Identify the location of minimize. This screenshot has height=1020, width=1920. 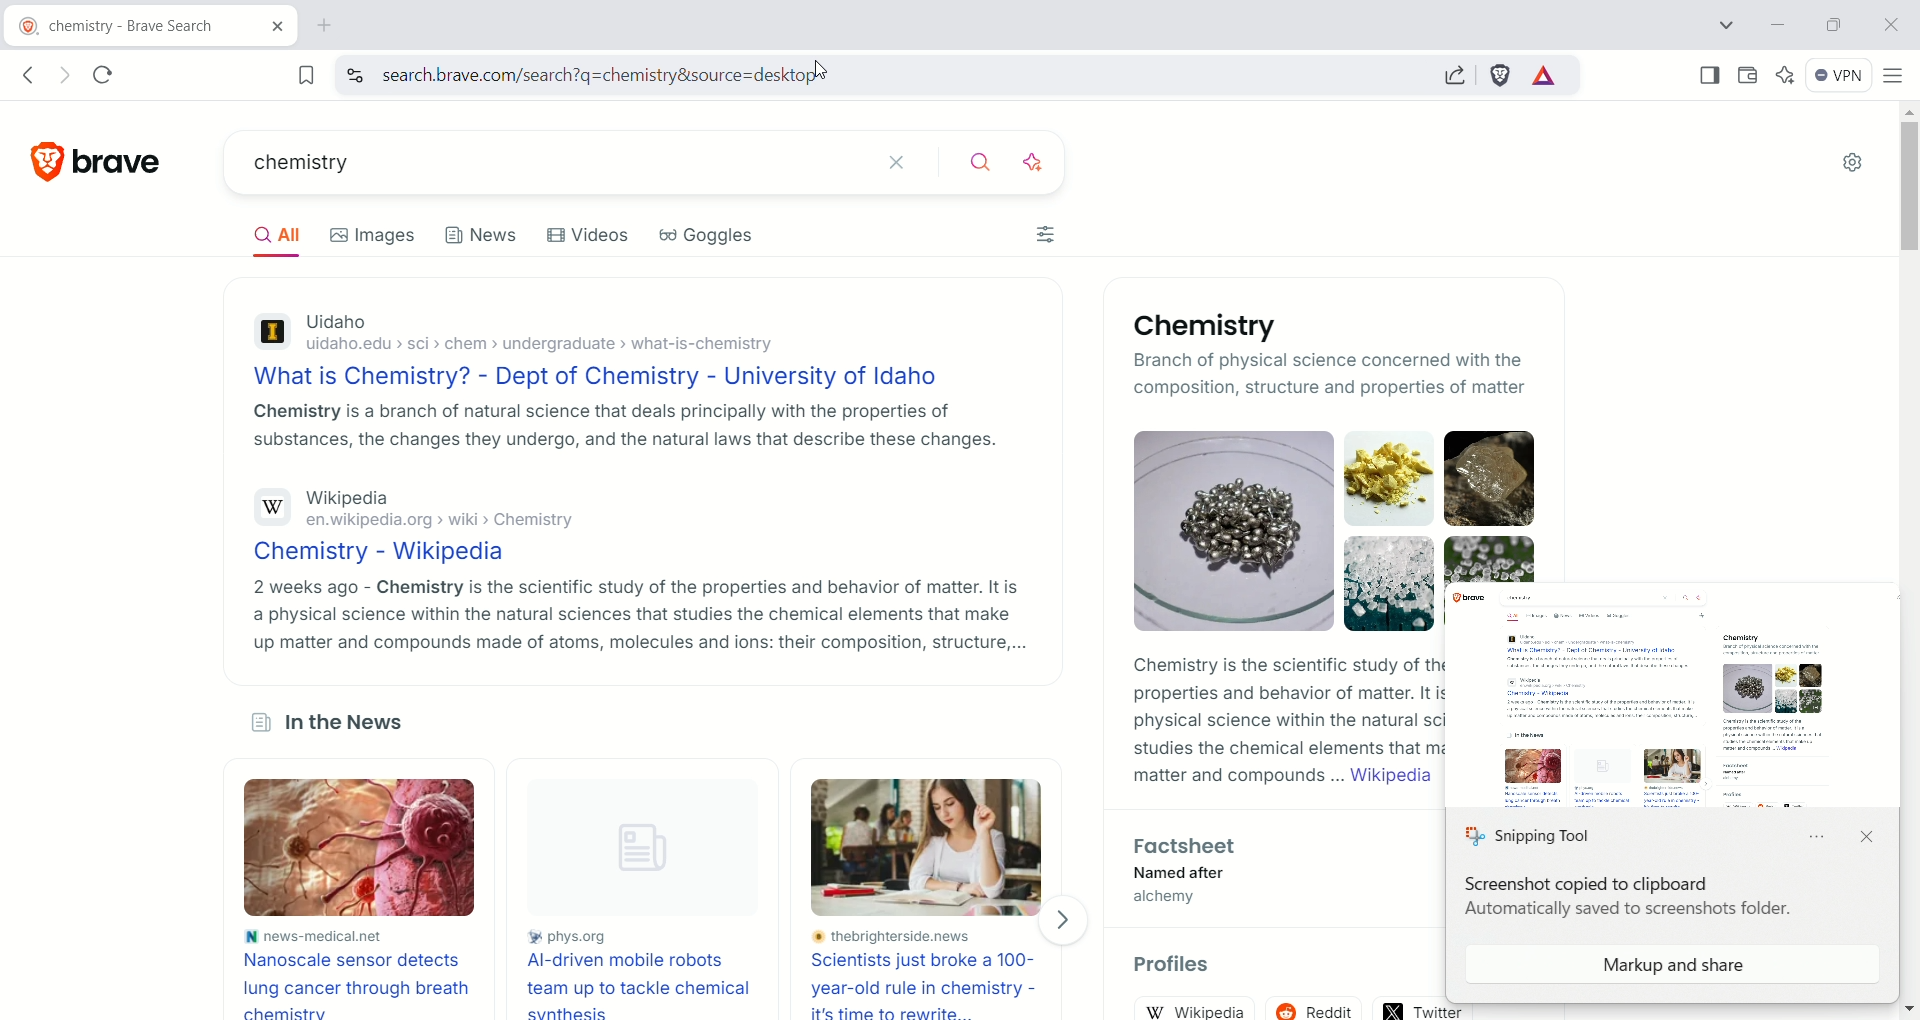
(1778, 26).